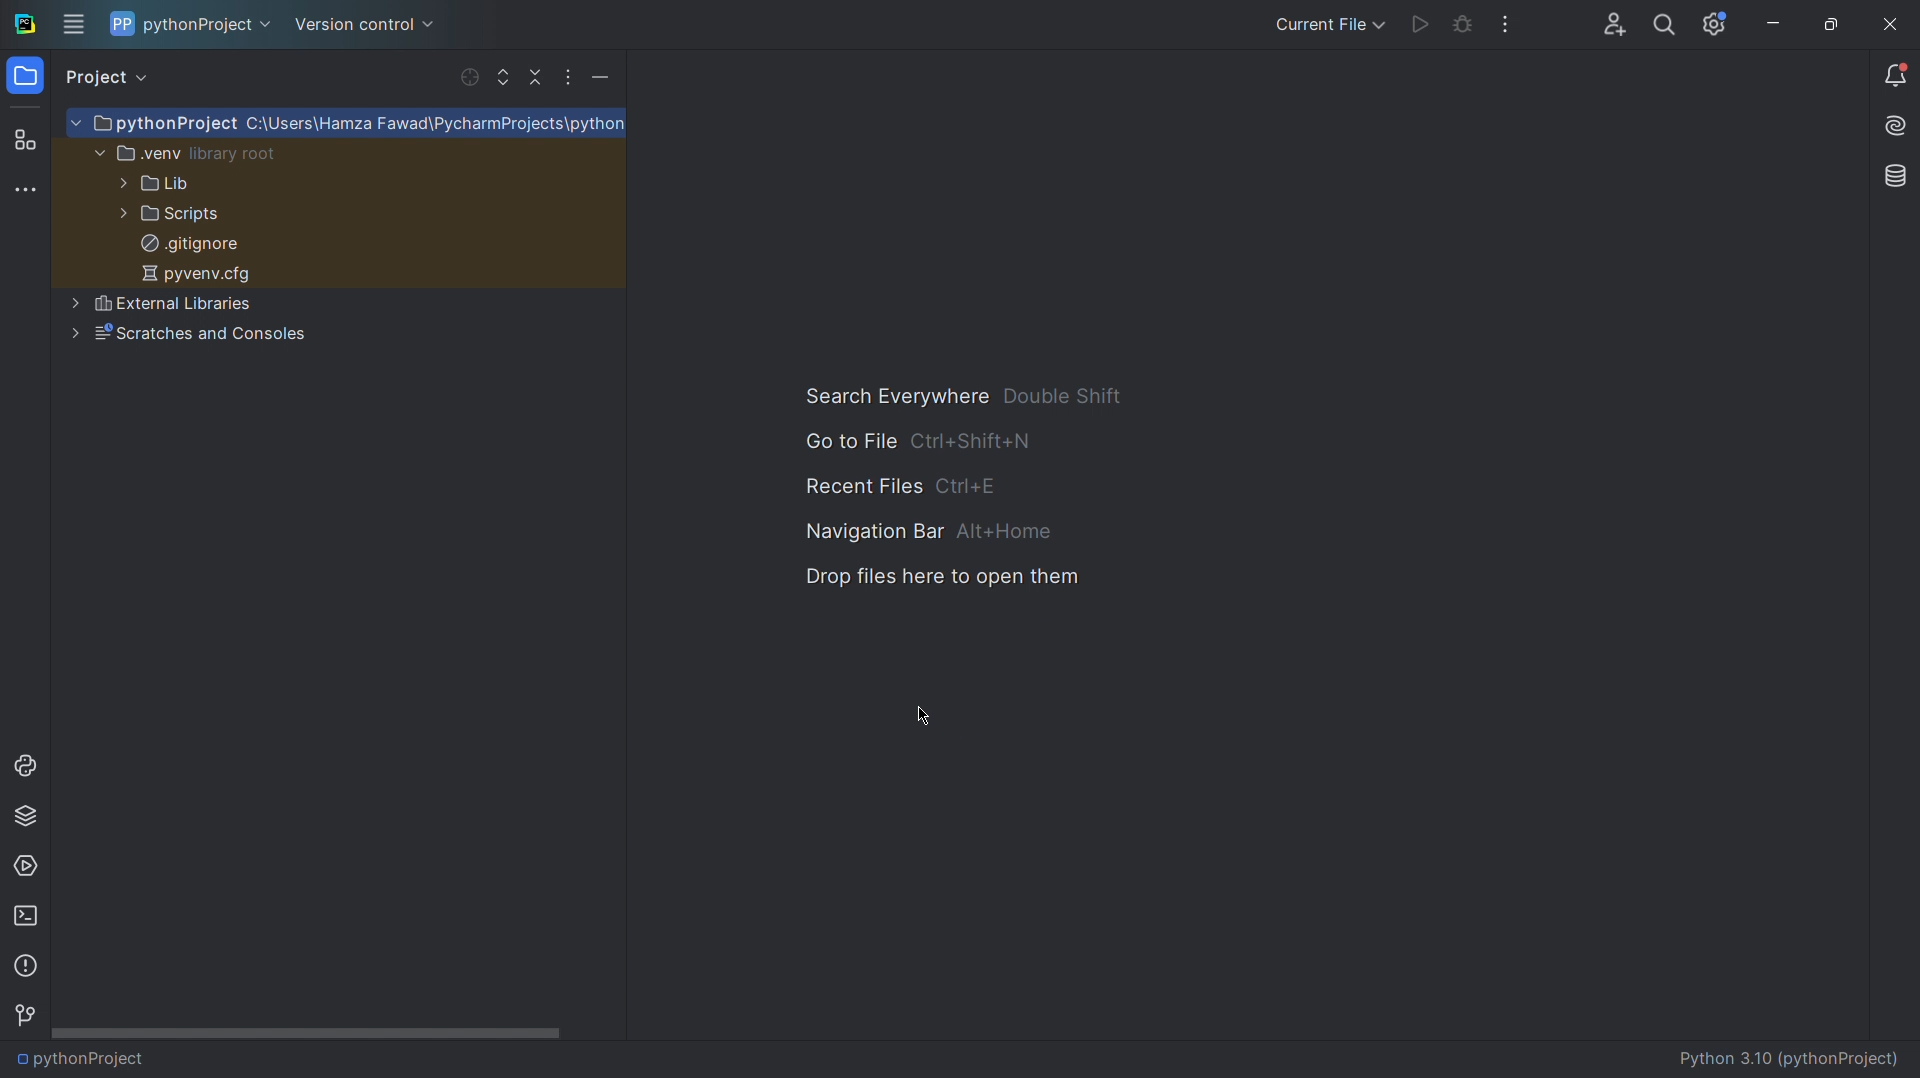 The width and height of the screenshot is (1920, 1078). What do you see at coordinates (977, 394) in the screenshot?
I see `Search Everywhere Double Shift ` at bounding box center [977, 394].